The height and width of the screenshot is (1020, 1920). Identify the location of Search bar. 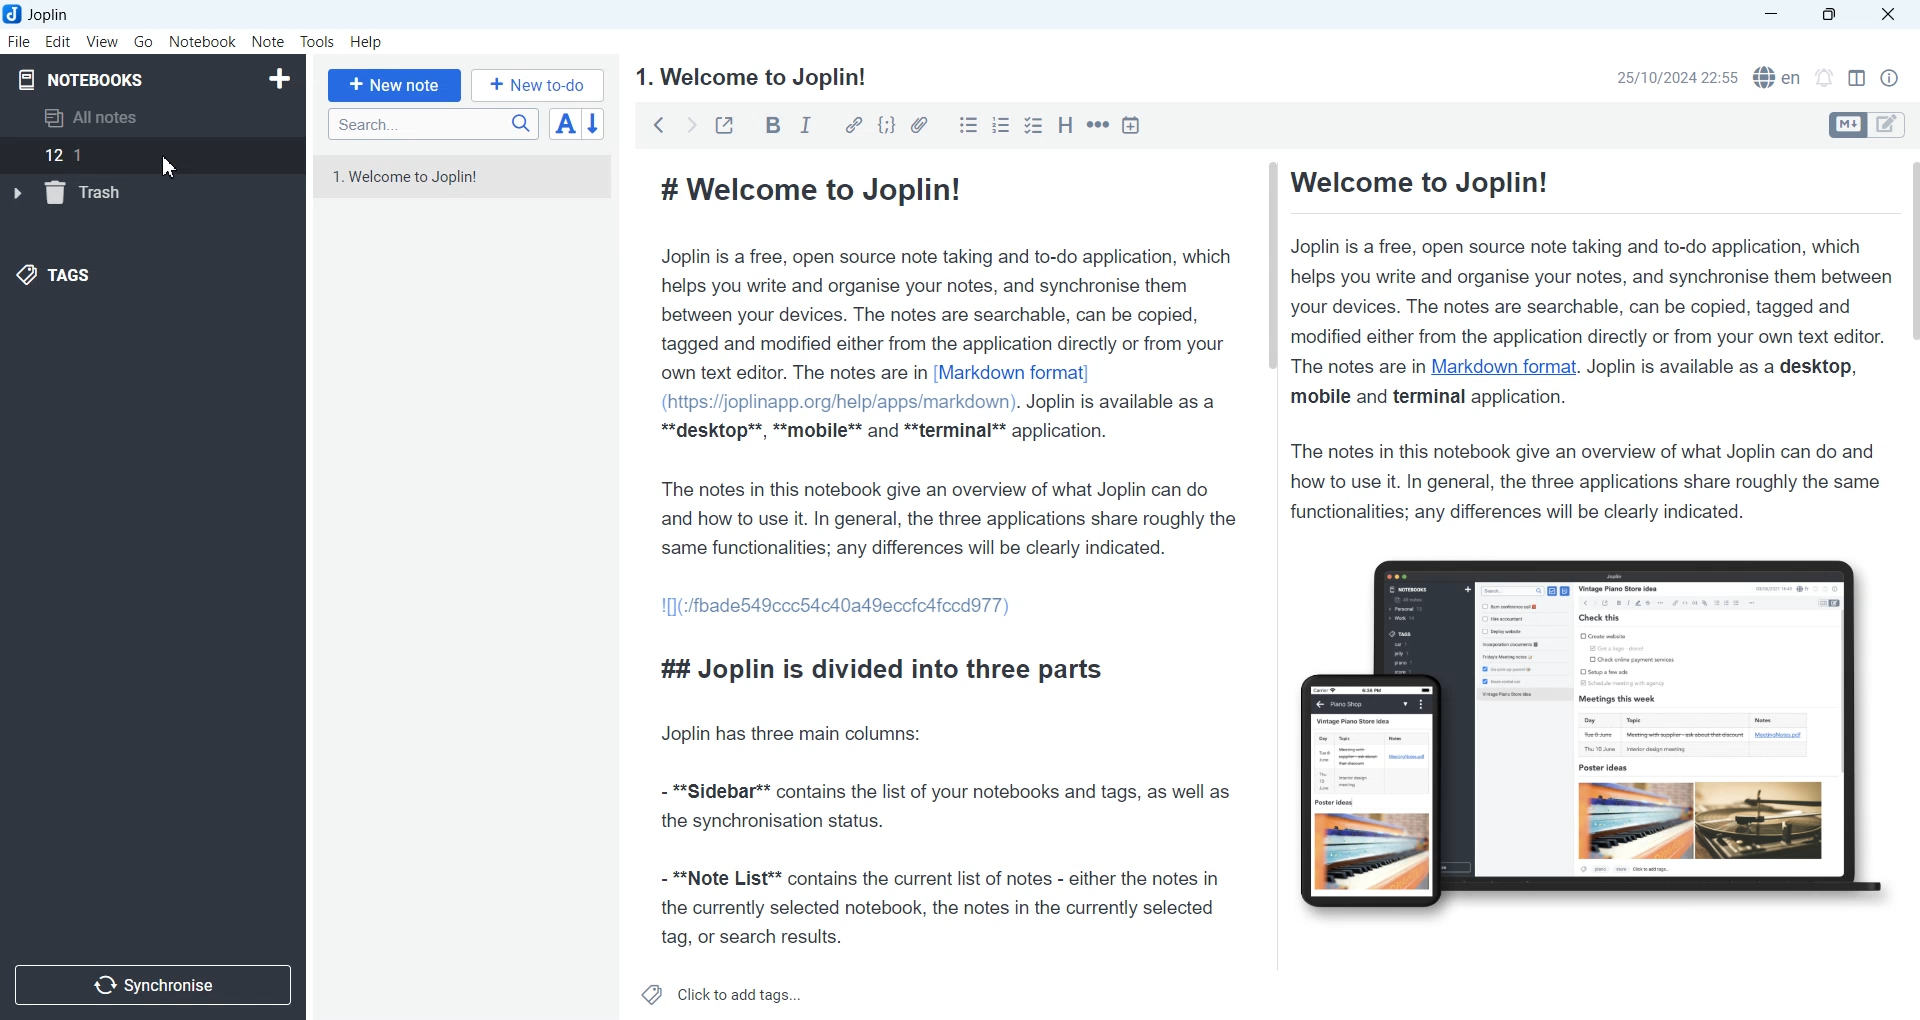
(433, 124).